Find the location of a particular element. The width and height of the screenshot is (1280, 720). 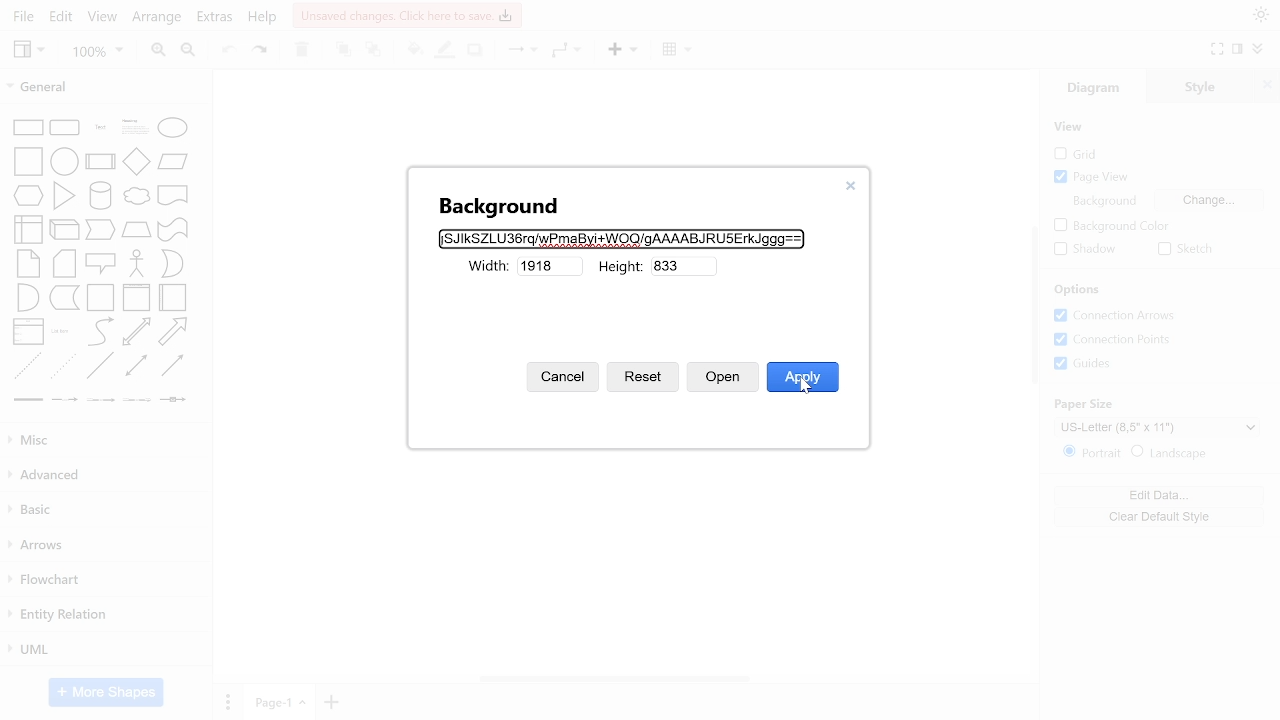

width (1918) is located at coordinates (551, 267).